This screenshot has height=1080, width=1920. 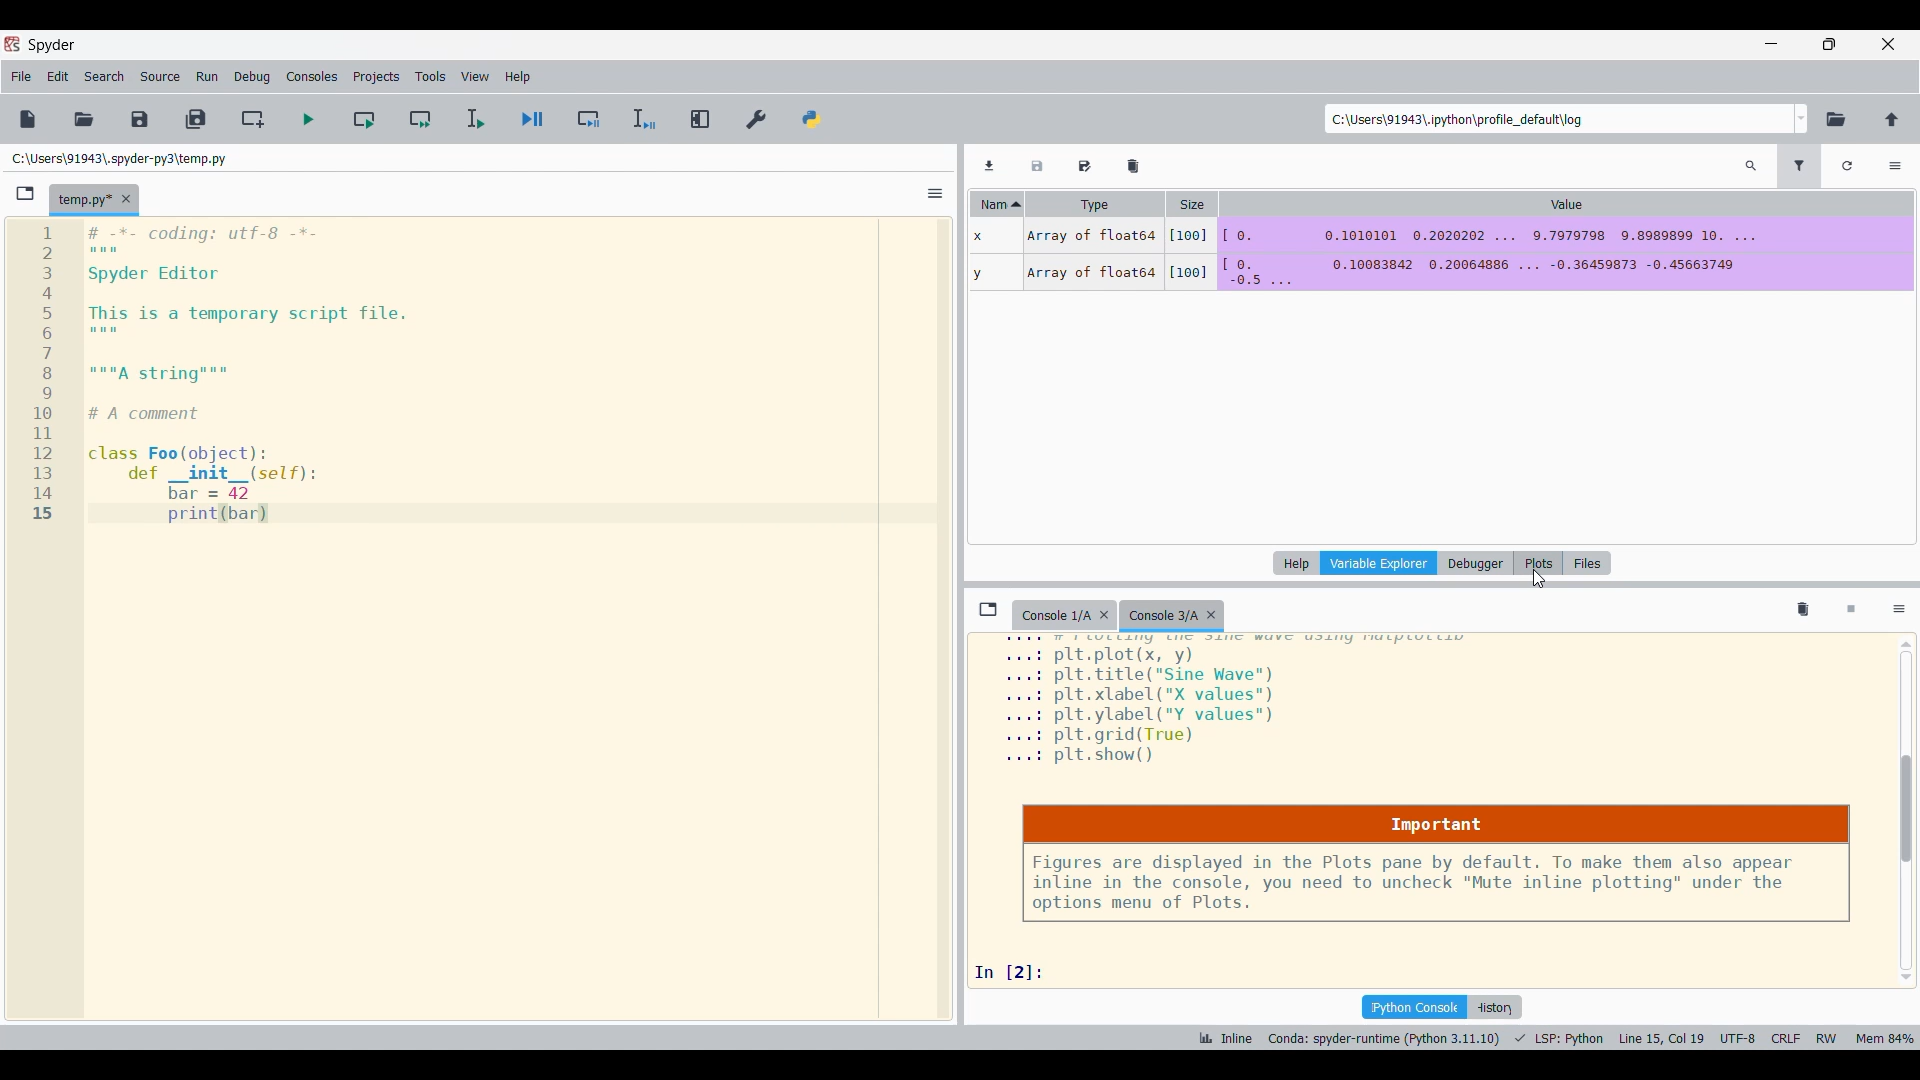 I want to click on Close interface, so click(x=1888, y=44).